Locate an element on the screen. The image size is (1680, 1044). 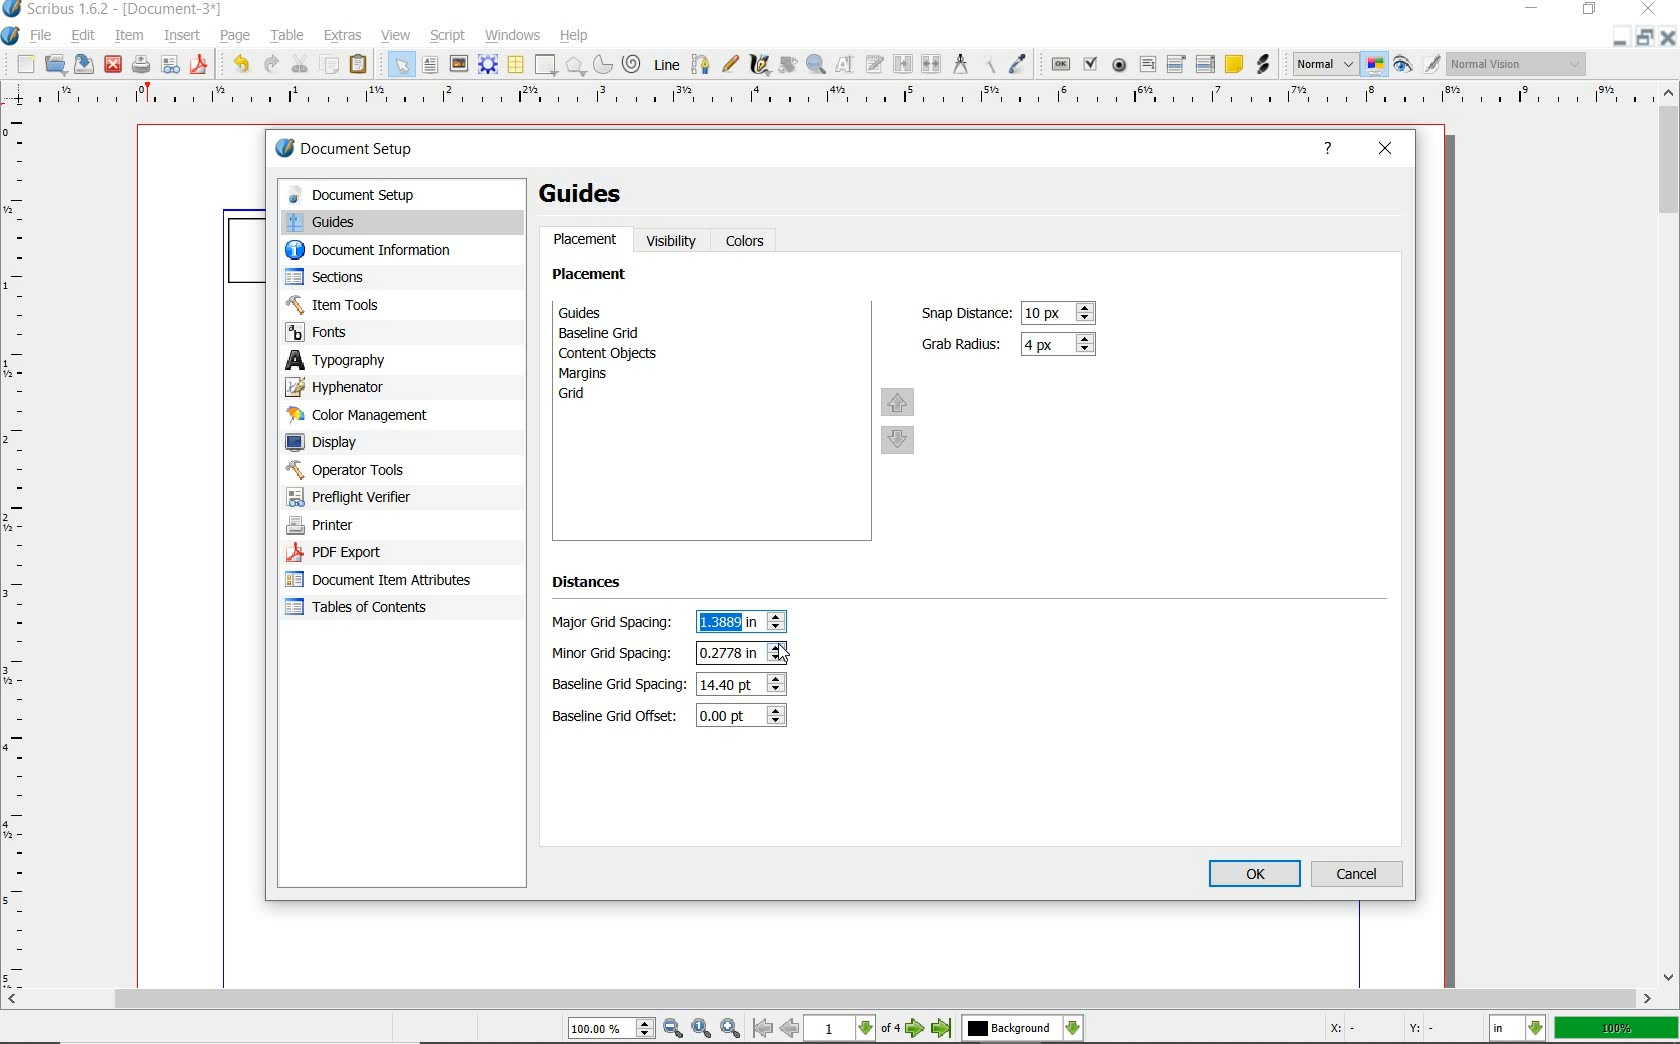
Baseline Grid Offset: is located at coordinates (617, 716).